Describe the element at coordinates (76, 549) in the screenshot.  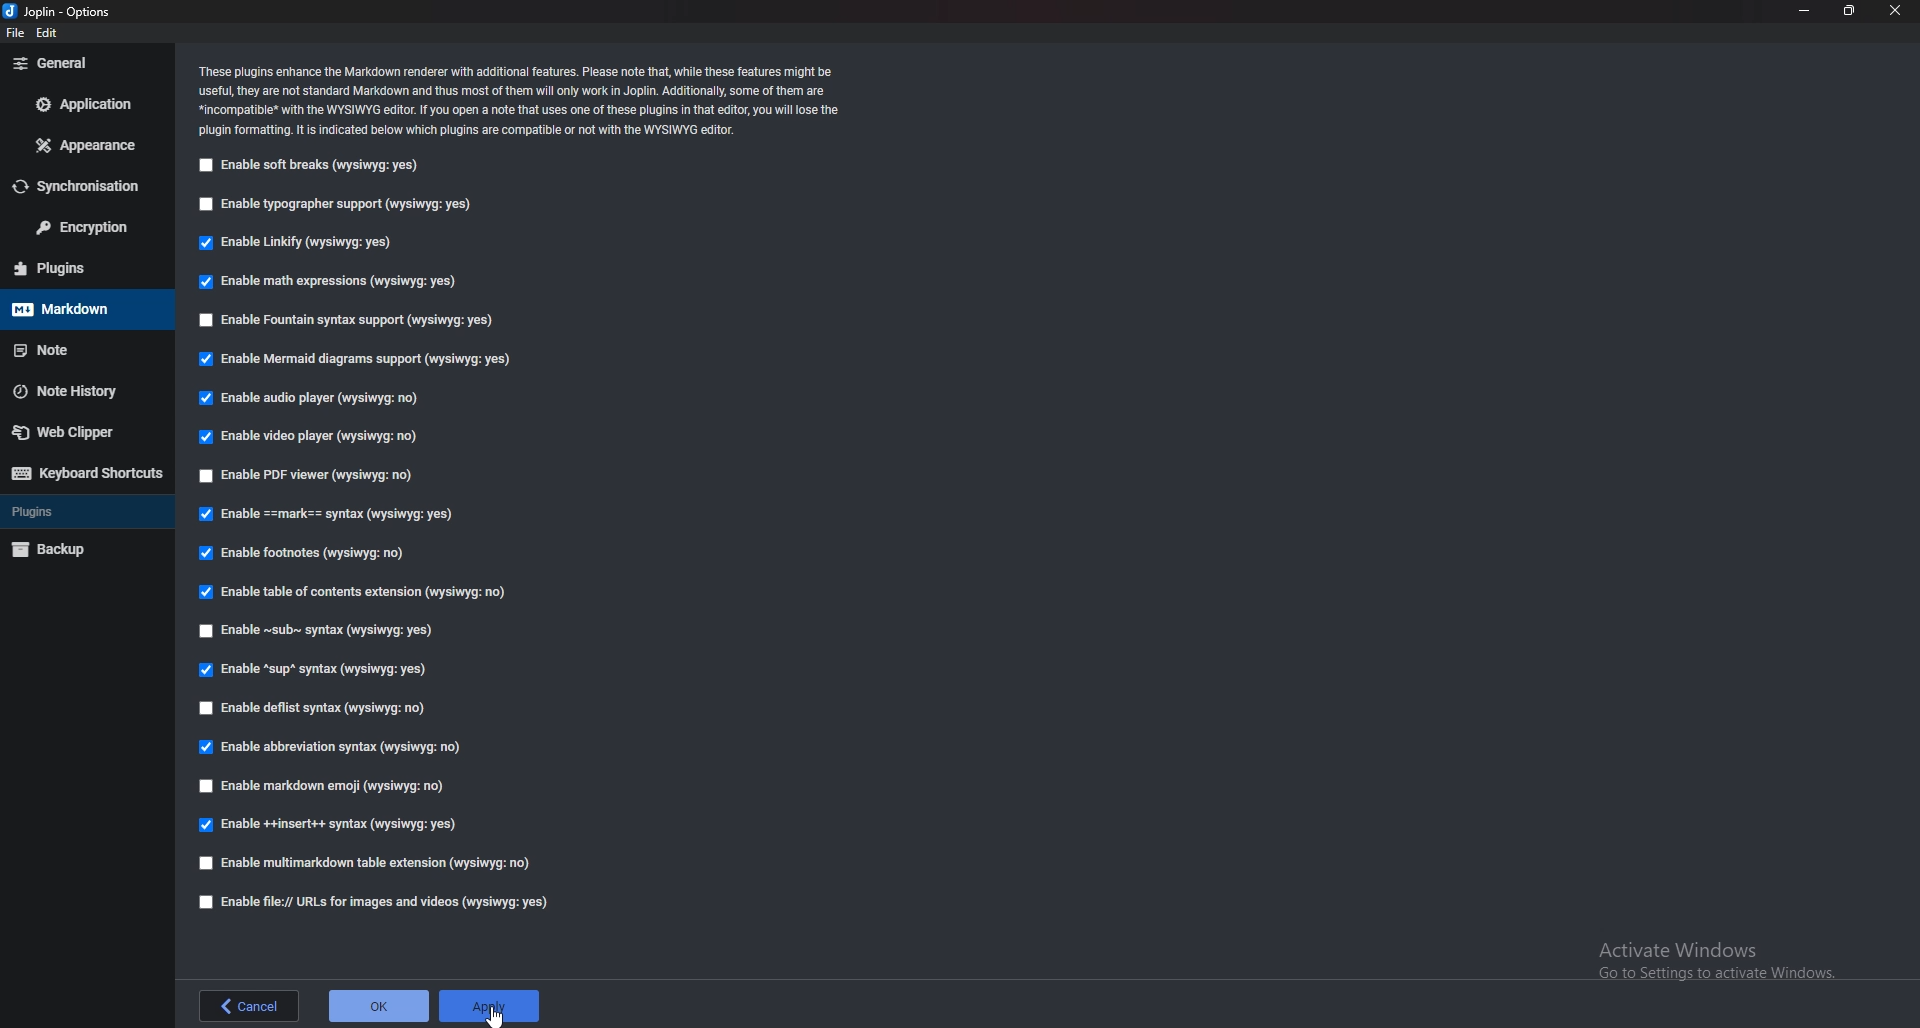
I see `Backup` at that location.